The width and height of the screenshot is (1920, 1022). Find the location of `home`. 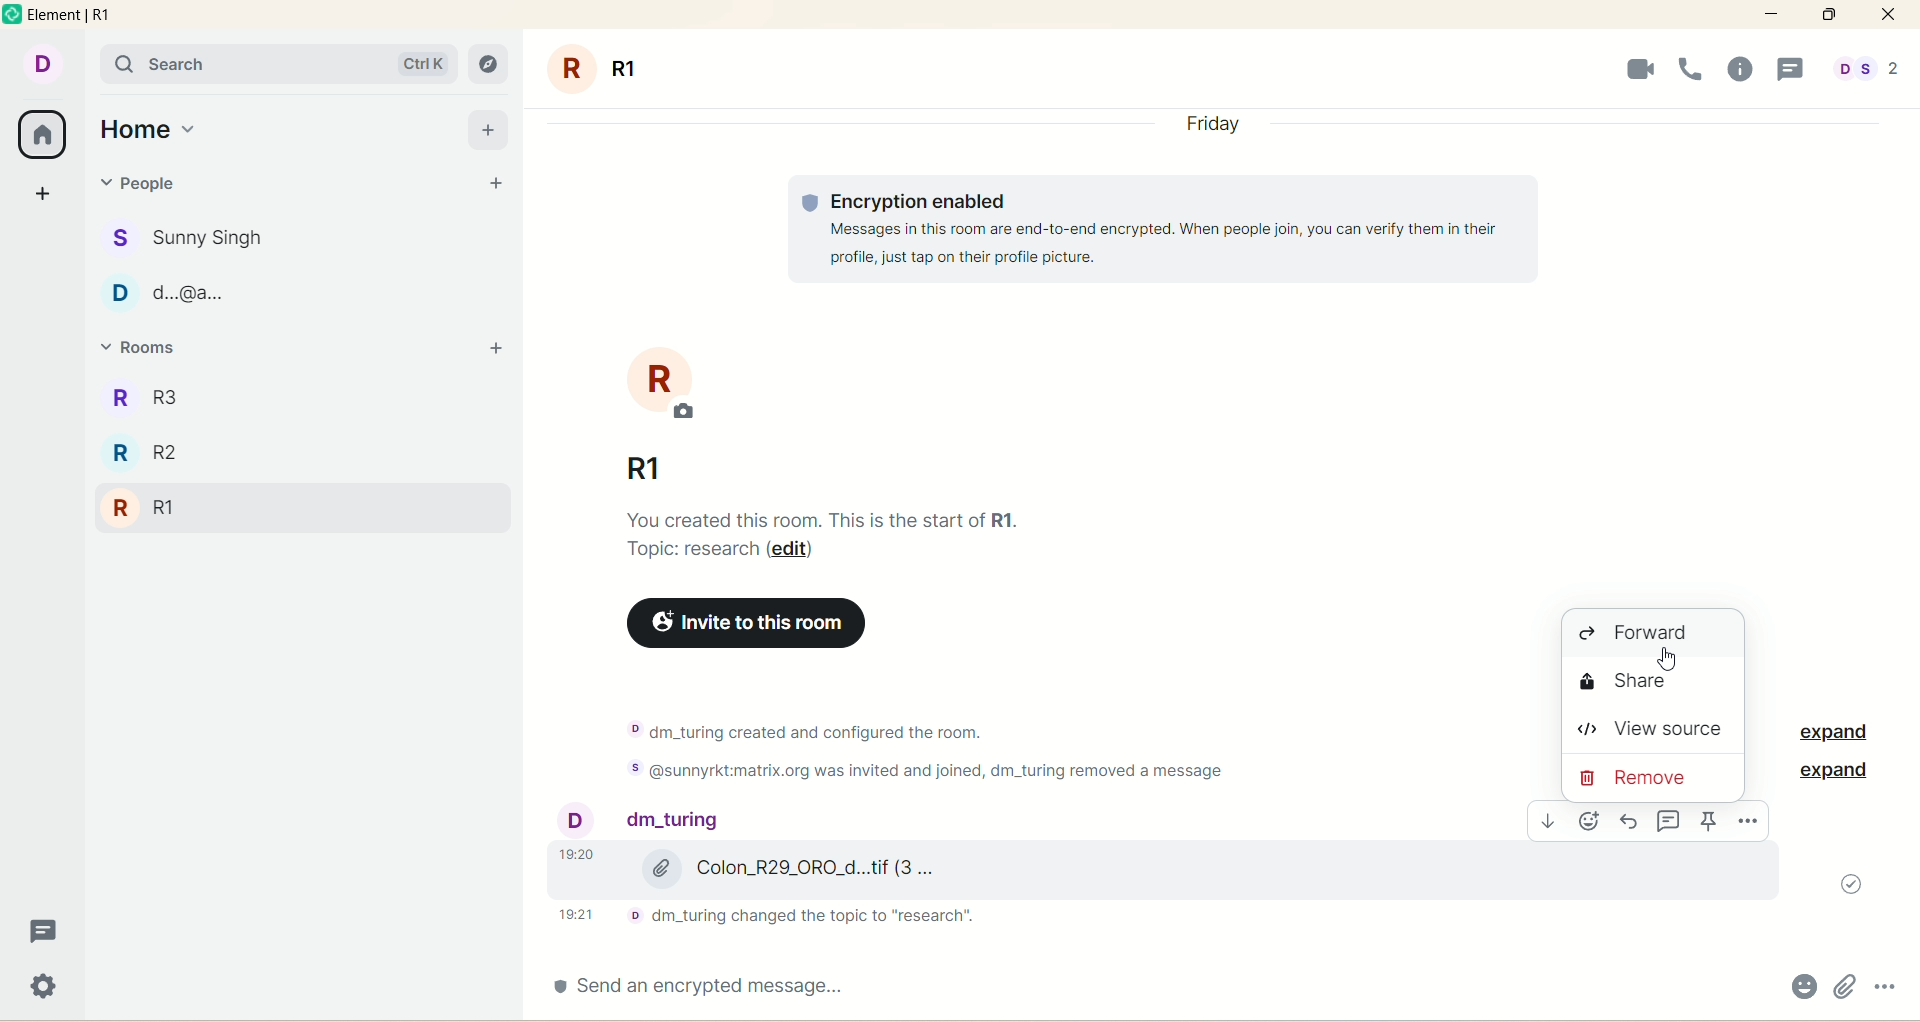

home is located at coordinates (149, 130).